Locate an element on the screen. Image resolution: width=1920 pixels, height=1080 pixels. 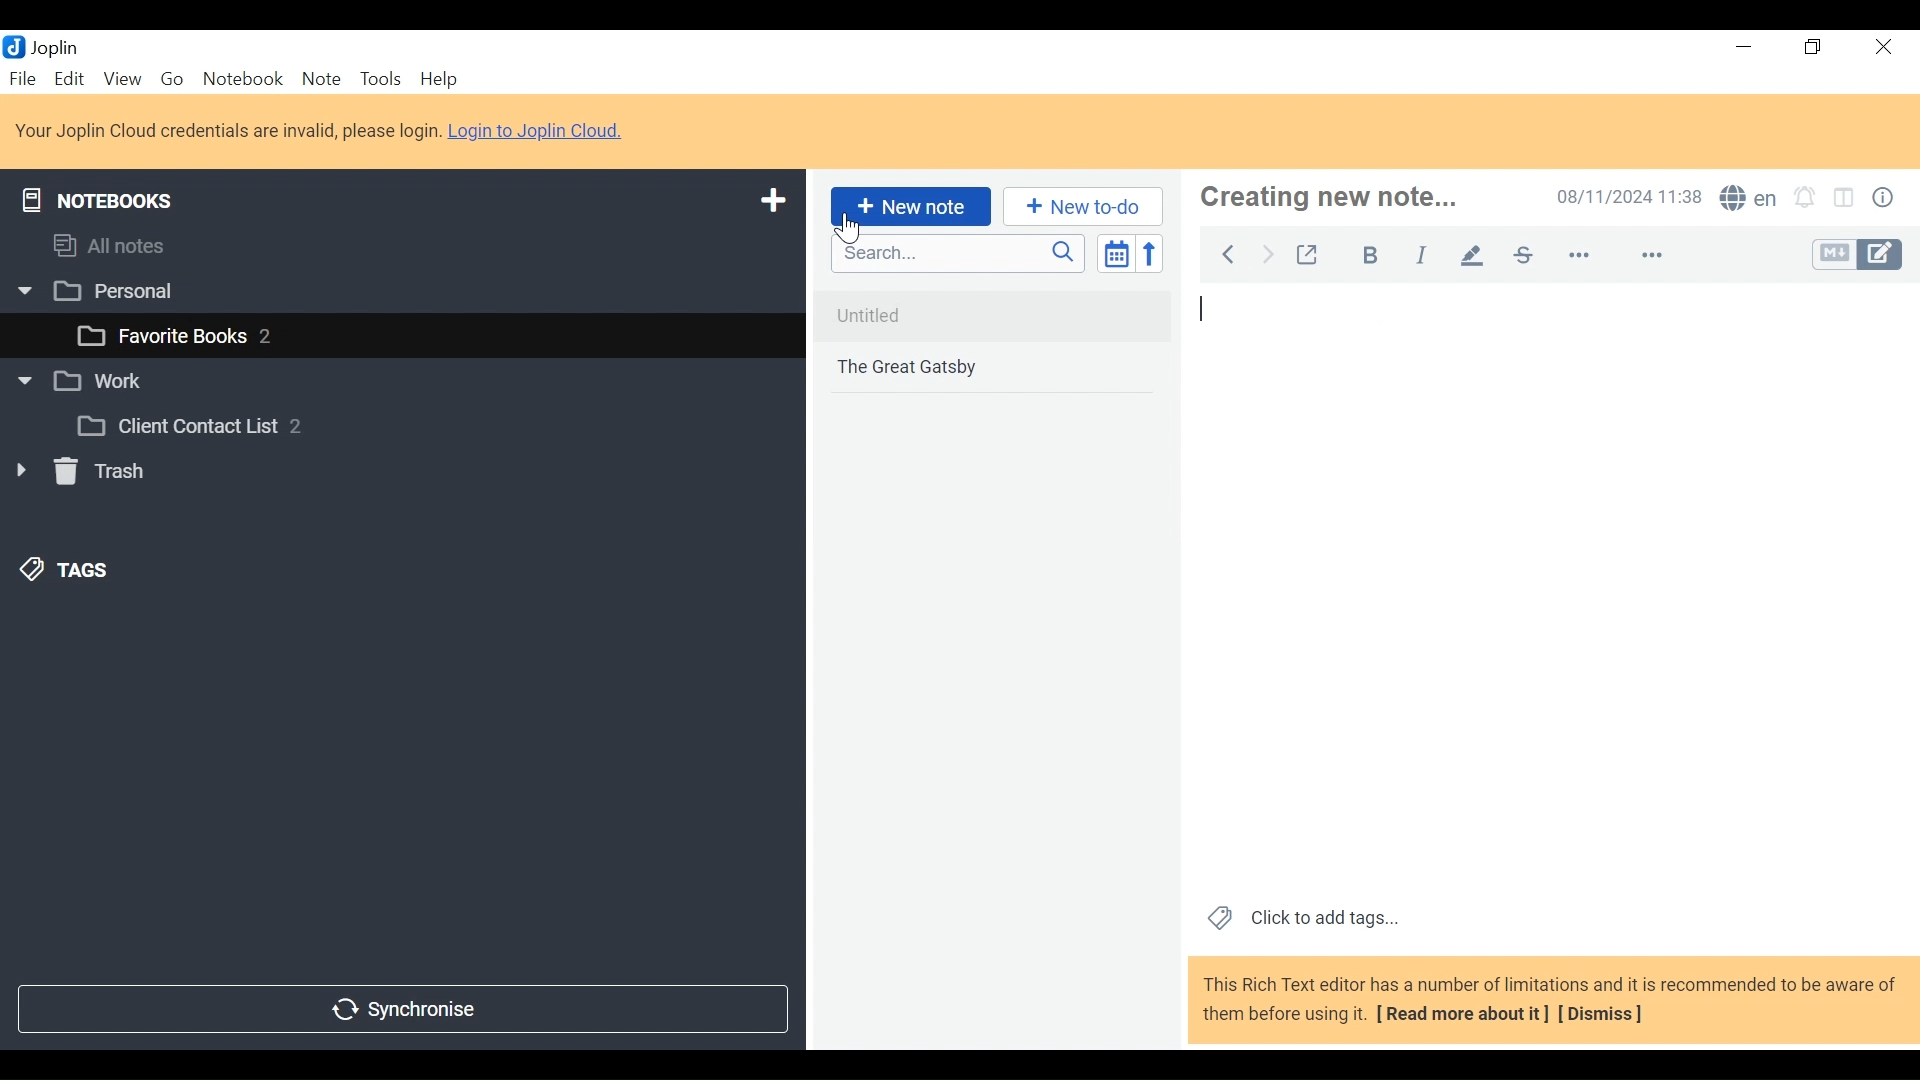
Bold is located at coordinates (1375, 255).